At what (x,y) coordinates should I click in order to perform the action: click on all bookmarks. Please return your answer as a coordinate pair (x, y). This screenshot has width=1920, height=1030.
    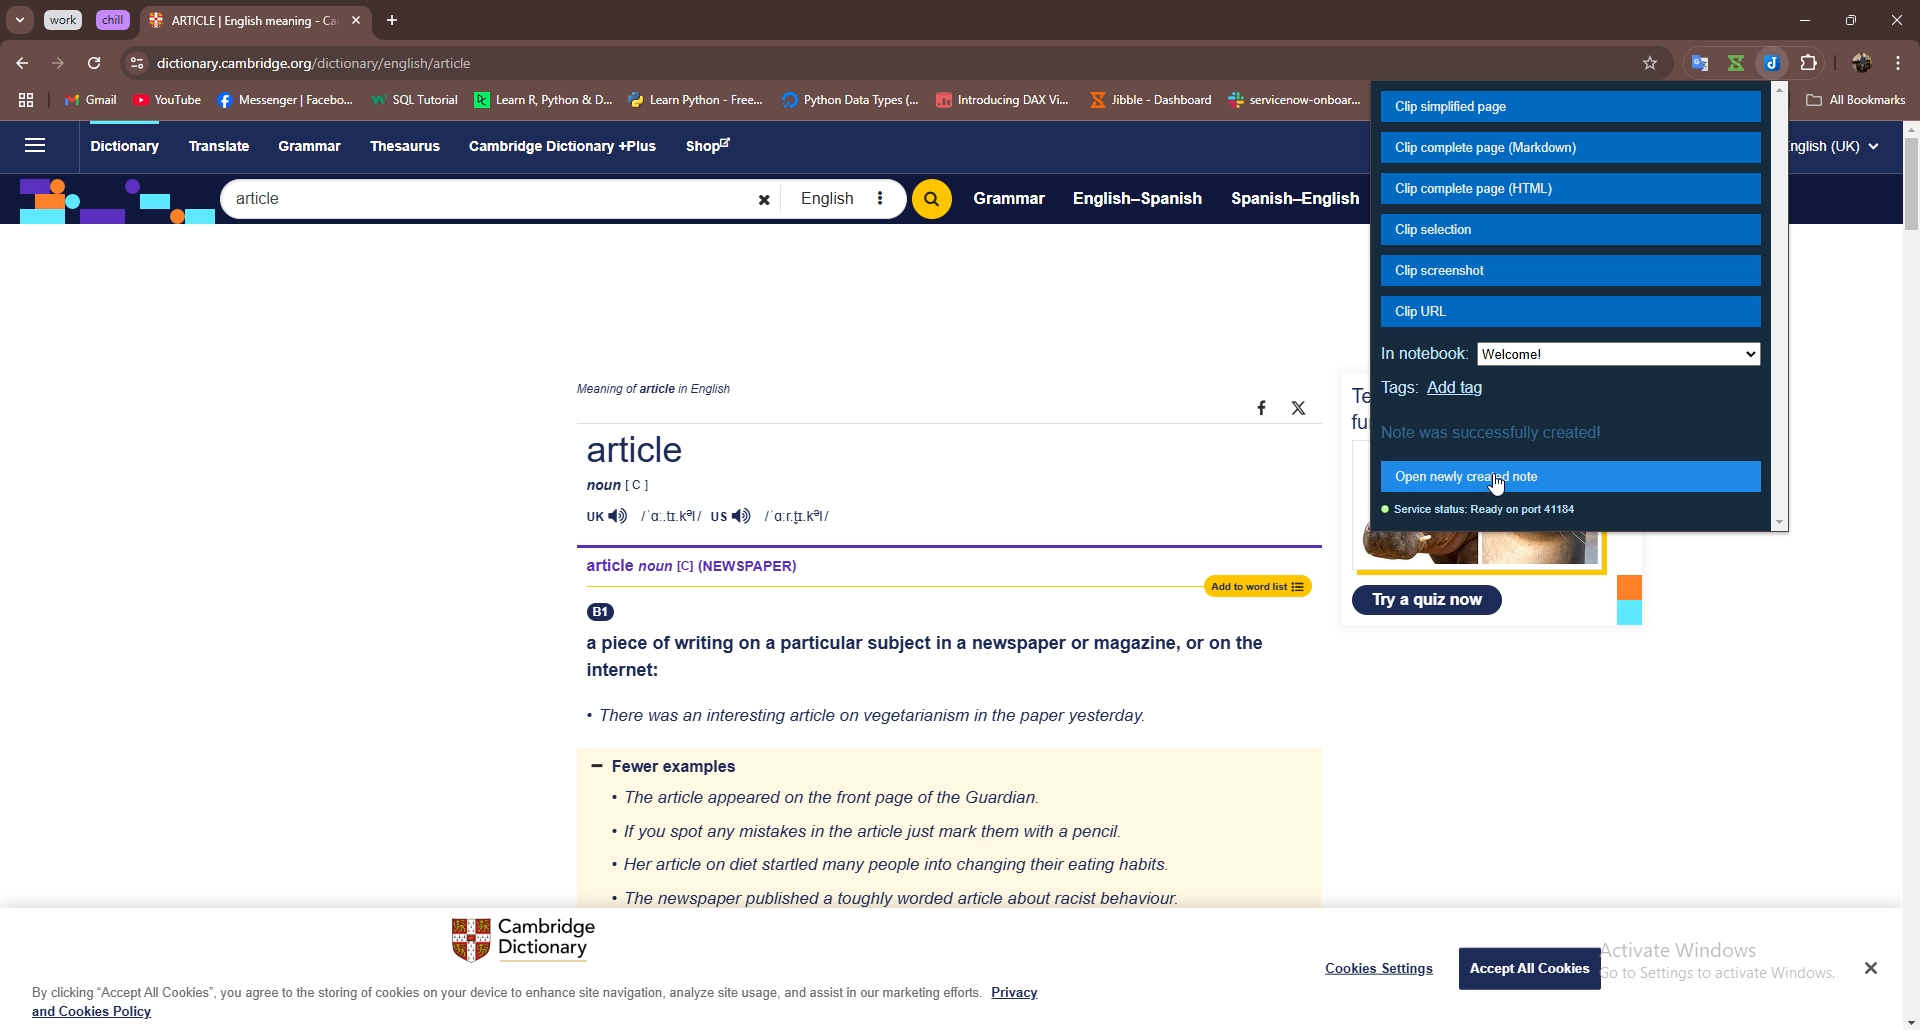
    Looking at the image, I should click on (1857, 100).